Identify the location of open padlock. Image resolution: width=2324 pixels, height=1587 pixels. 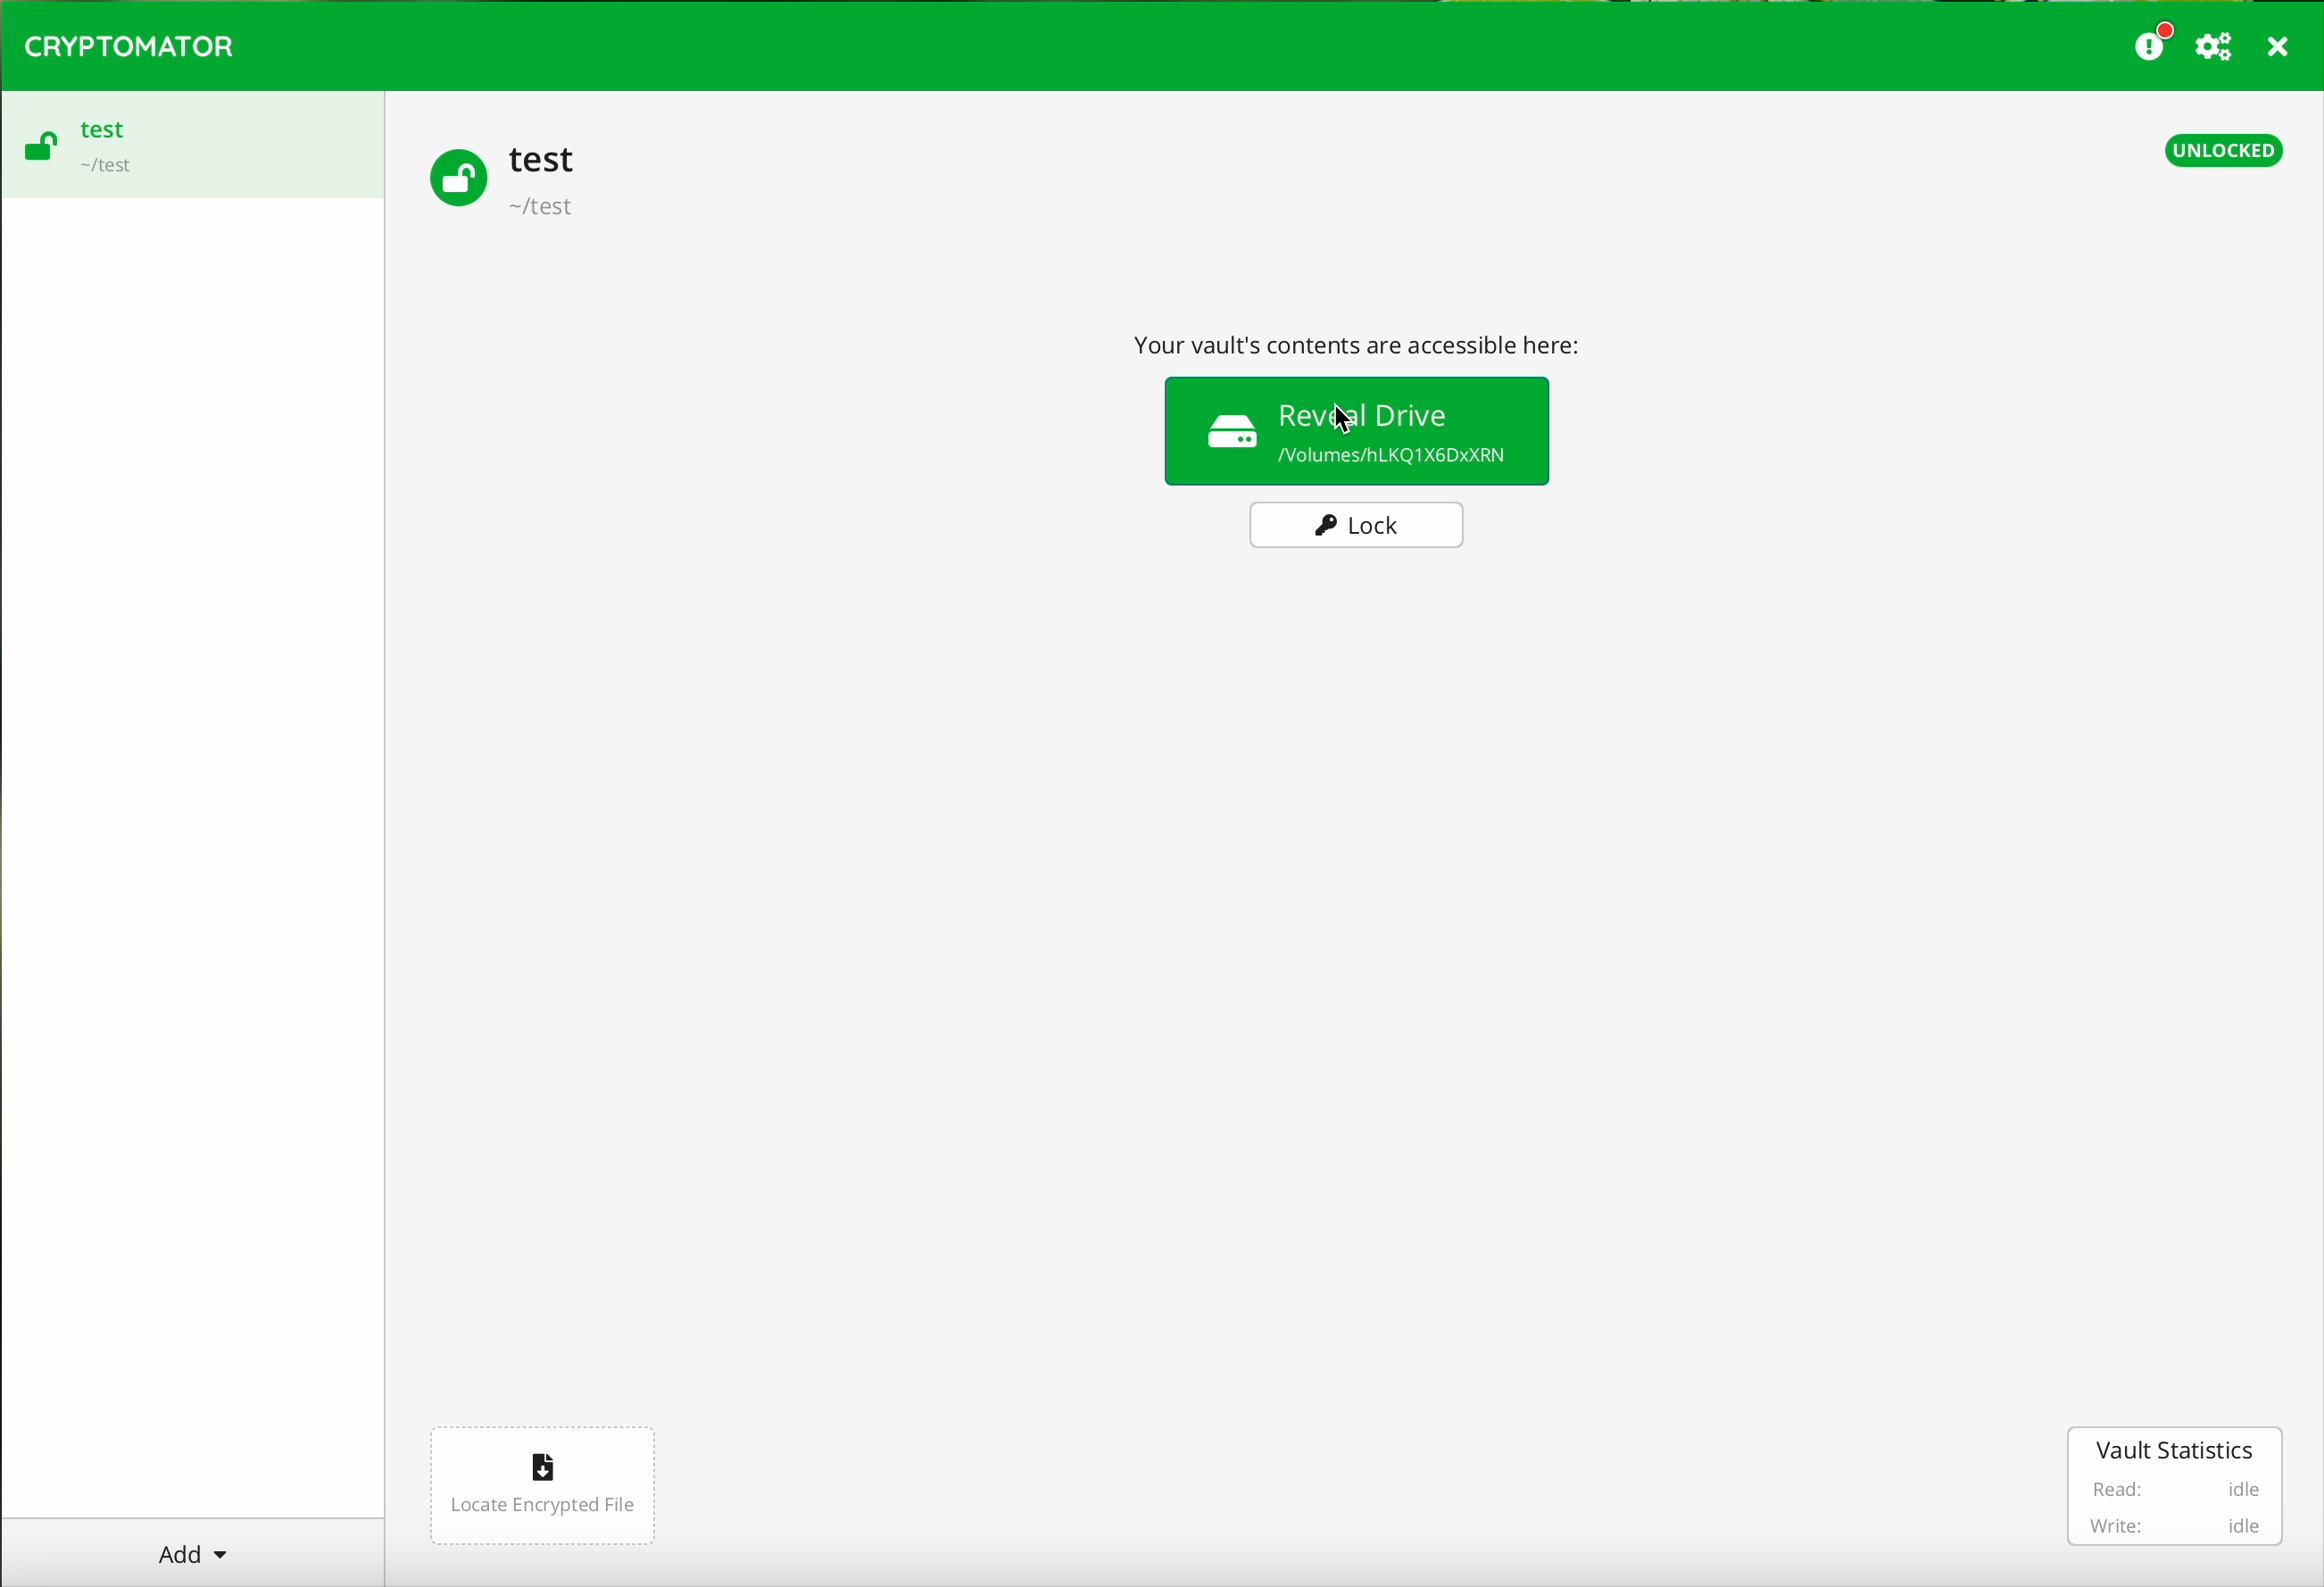
(38, 150).